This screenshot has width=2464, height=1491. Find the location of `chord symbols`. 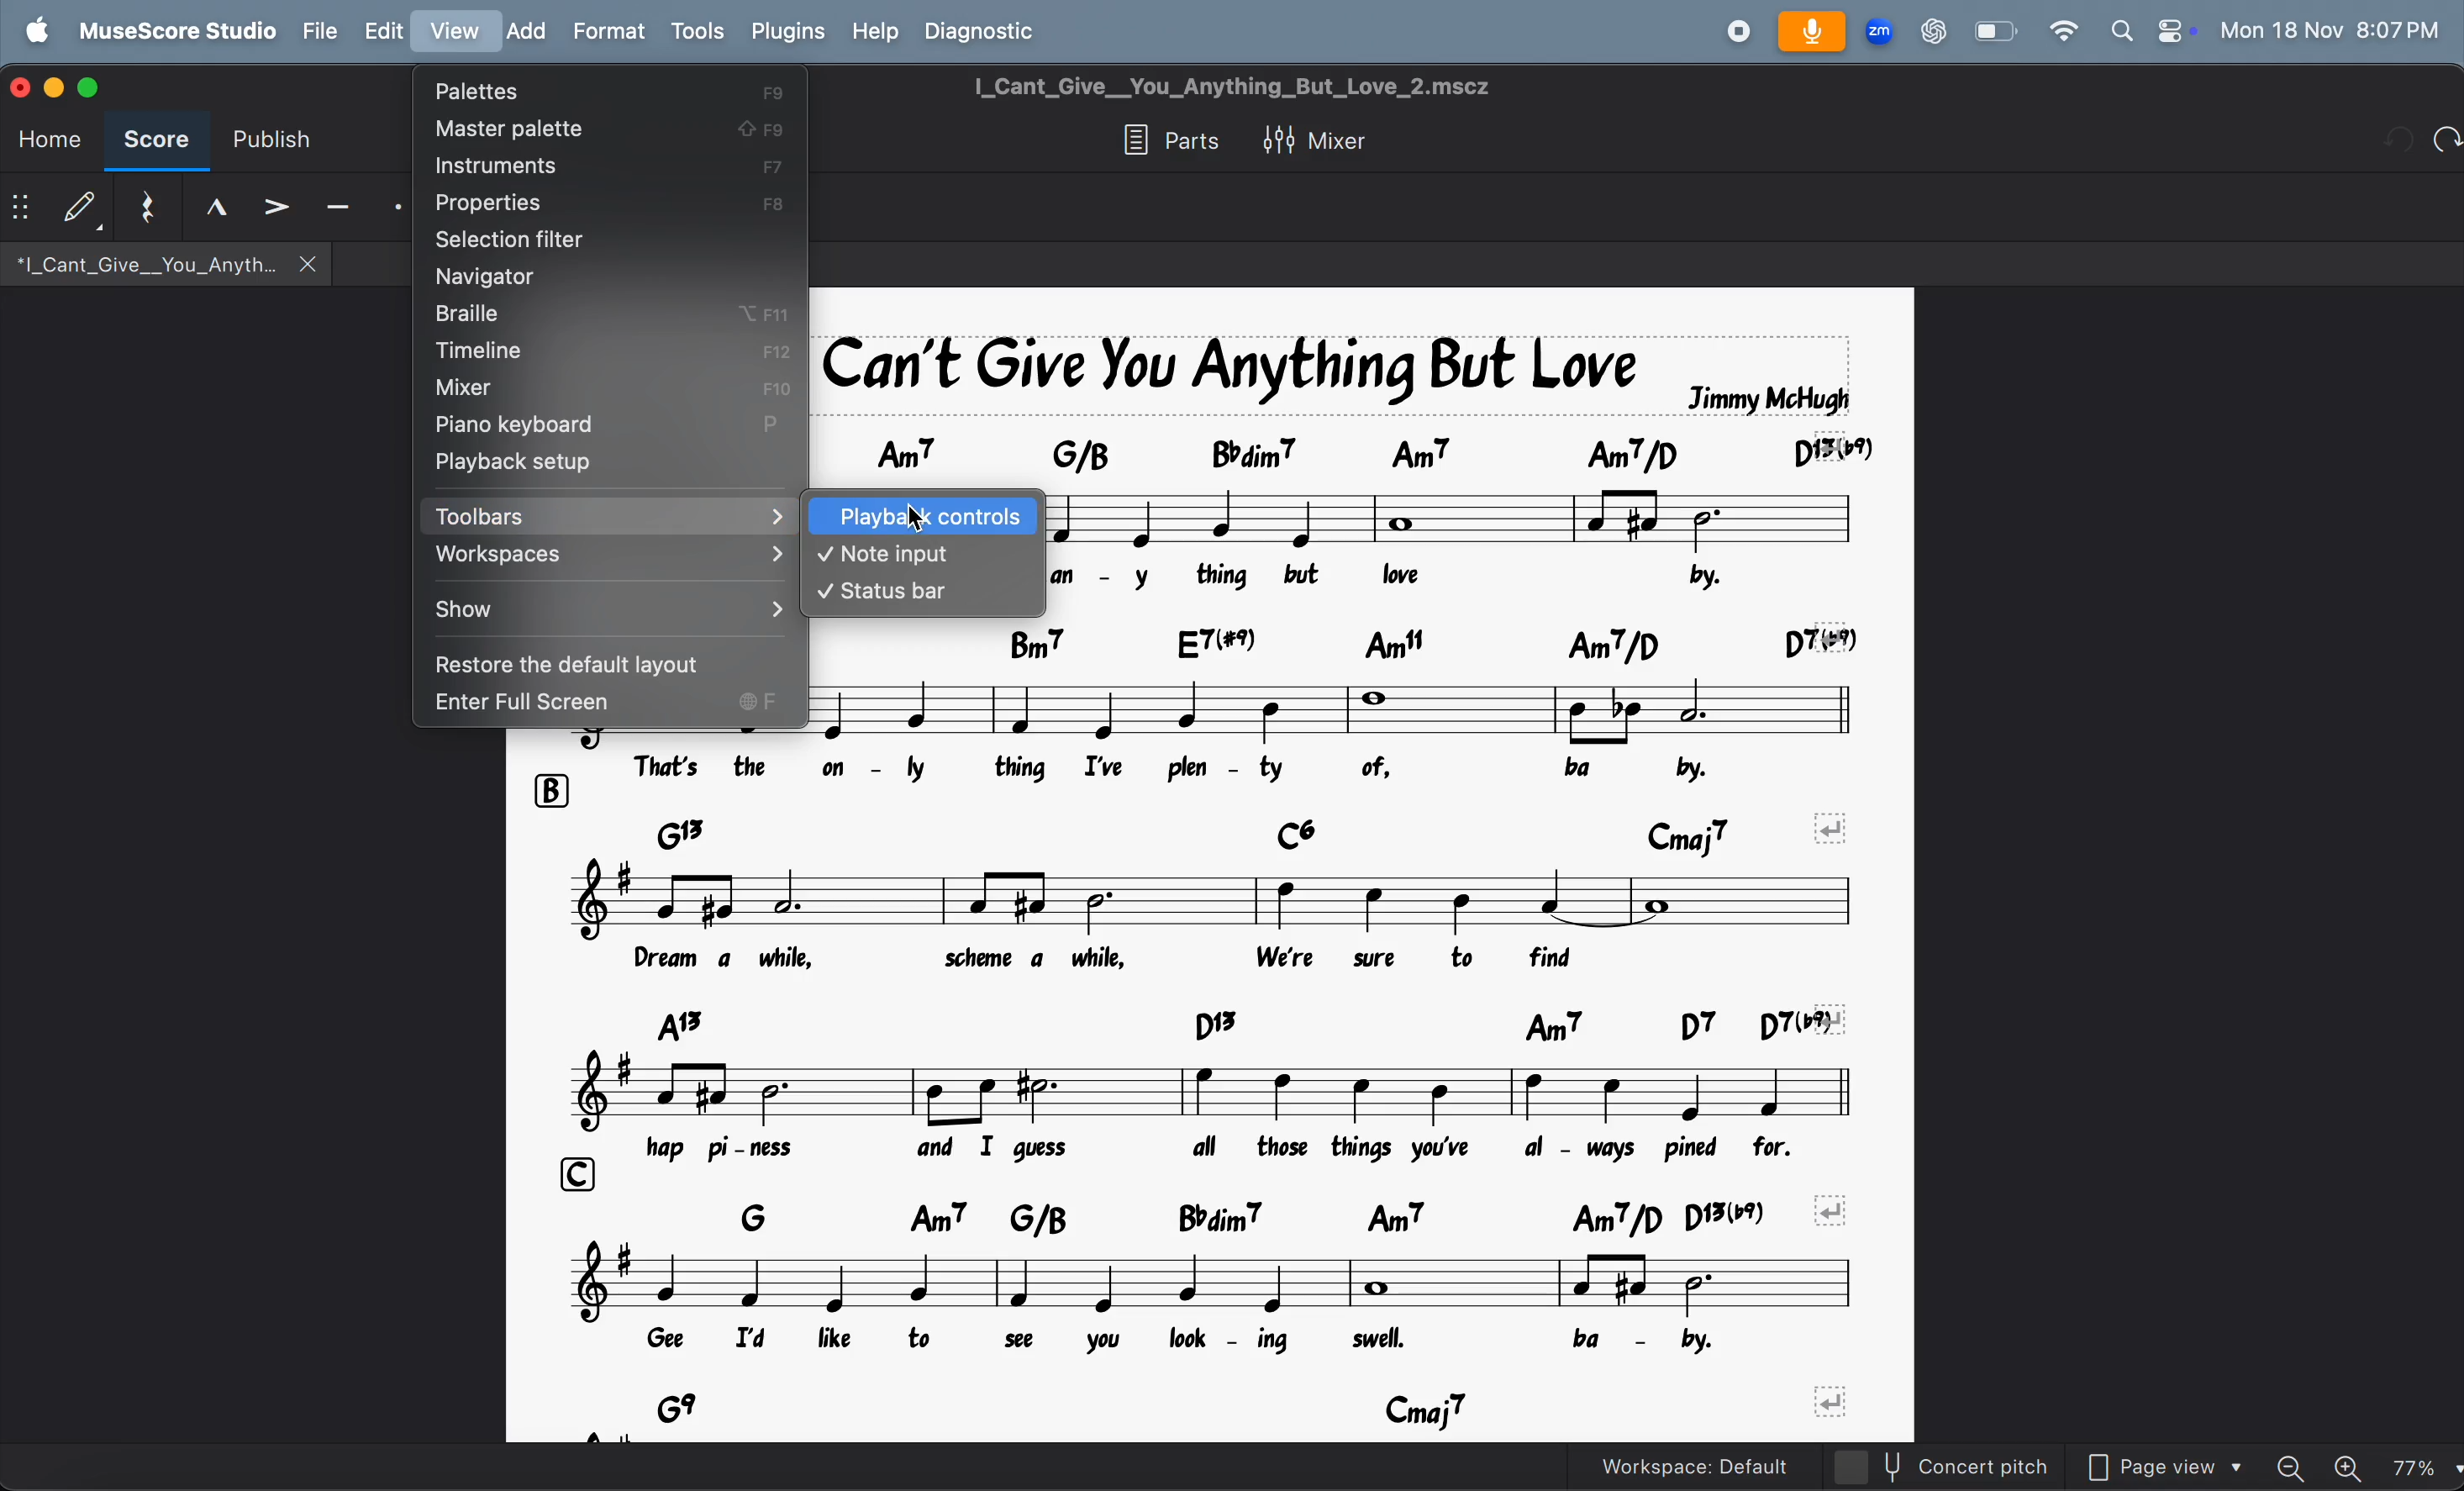

chord symbols is located at coordinates (1262, 1213).